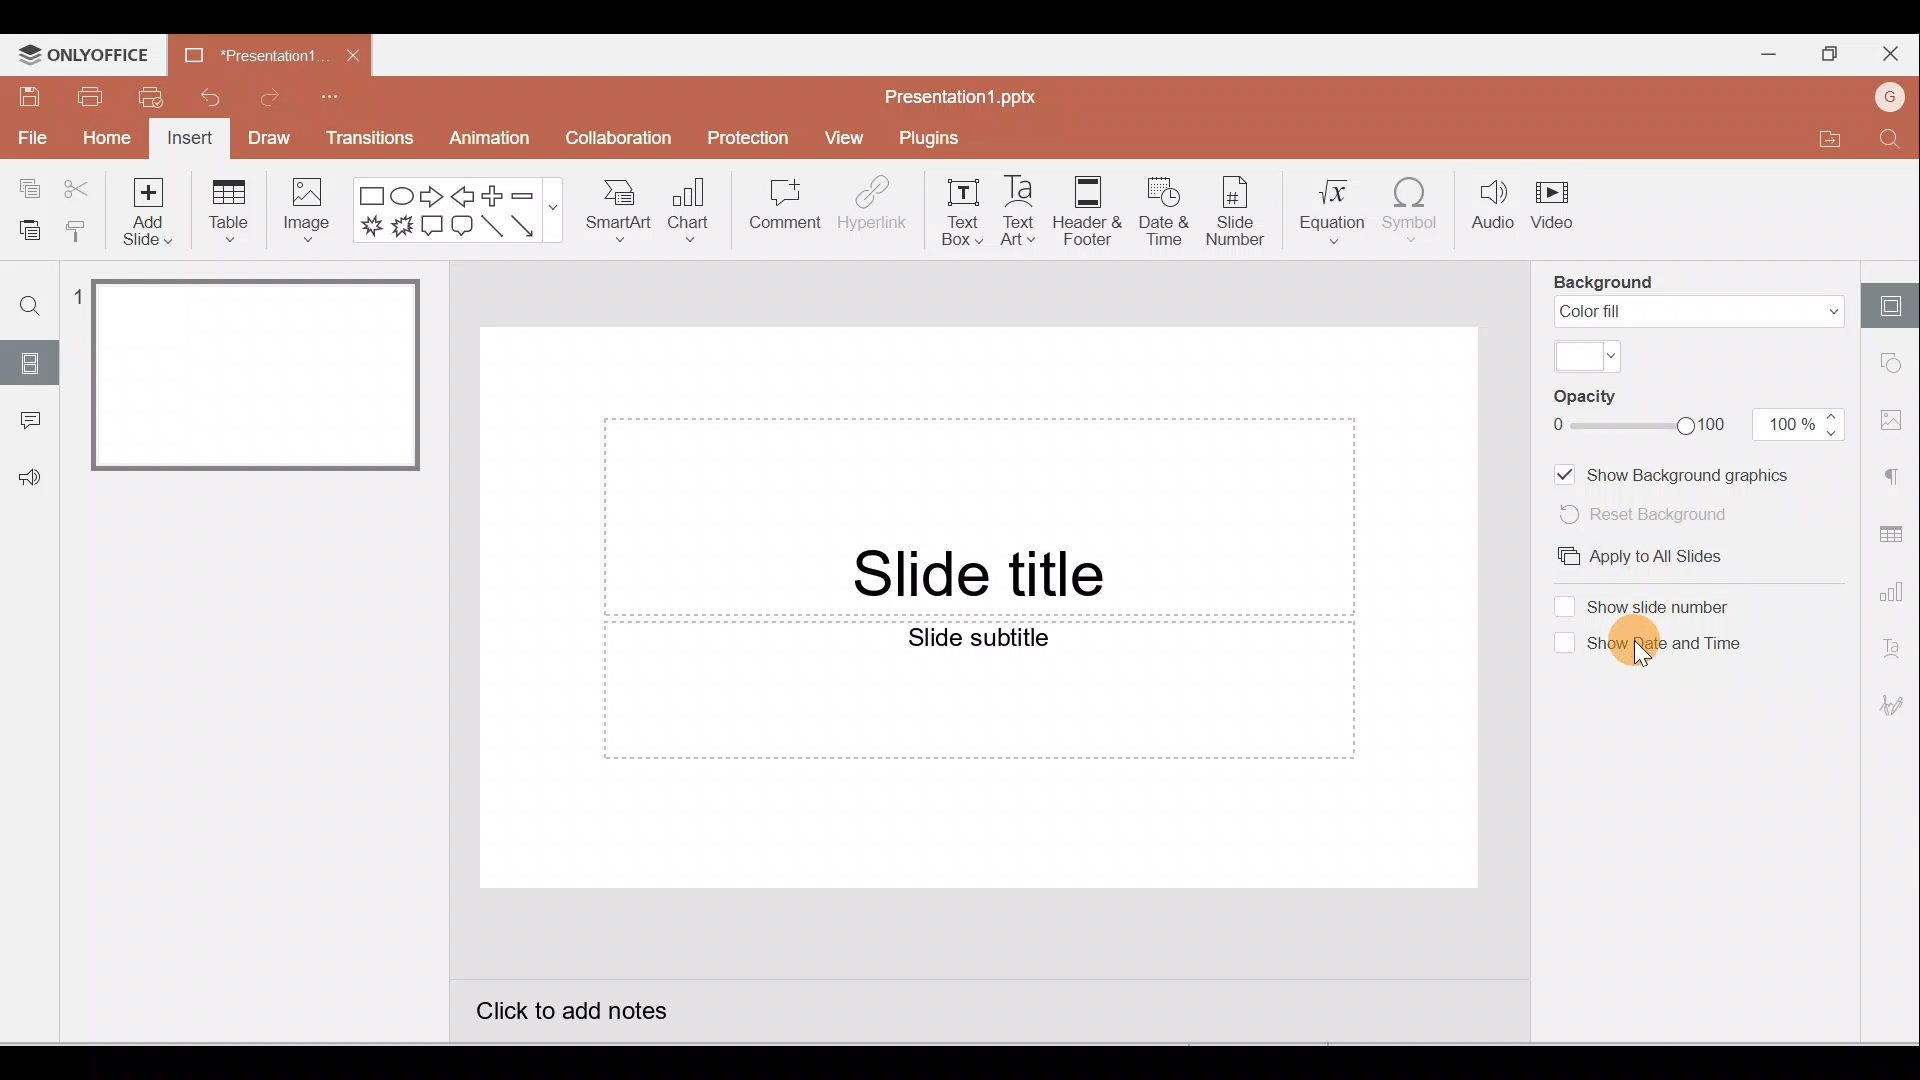 The image size is (1920, 1080). I want to click on Copy, so click(25, 186).